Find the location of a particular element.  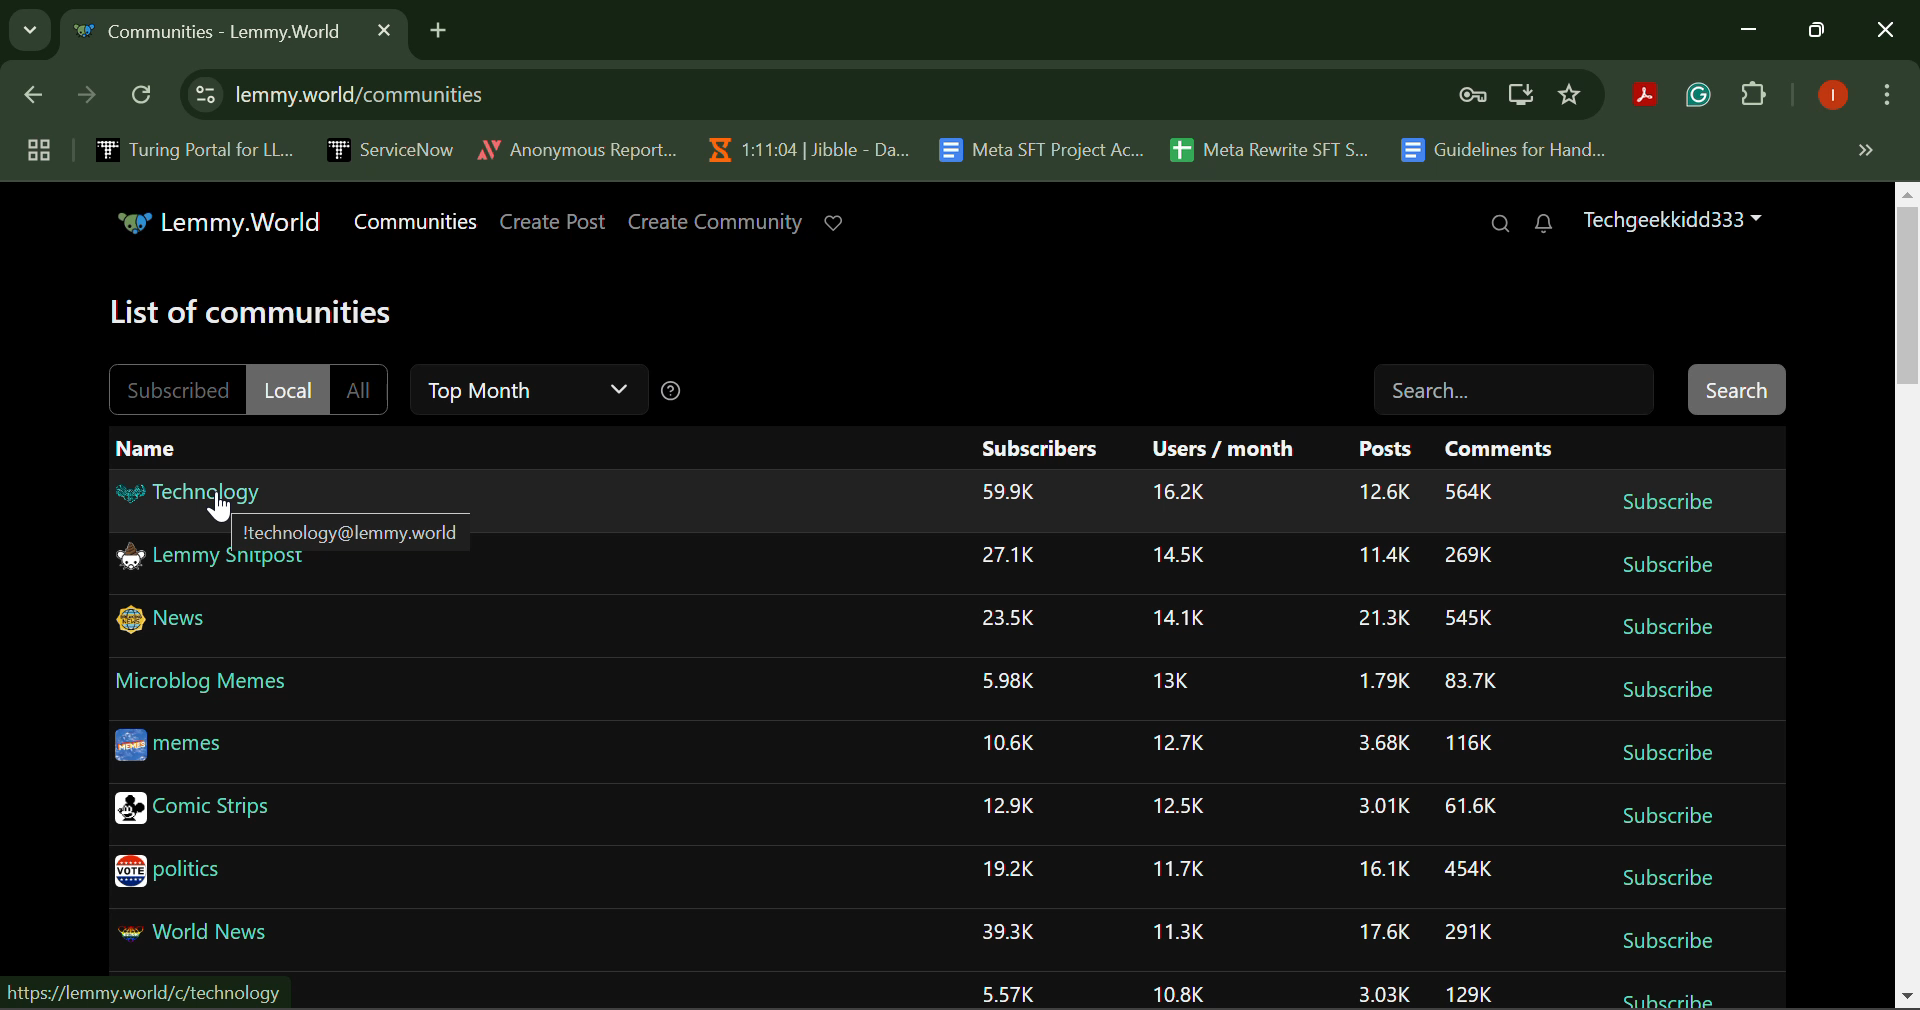

Sorting Help is located at coordinates (671, 391).